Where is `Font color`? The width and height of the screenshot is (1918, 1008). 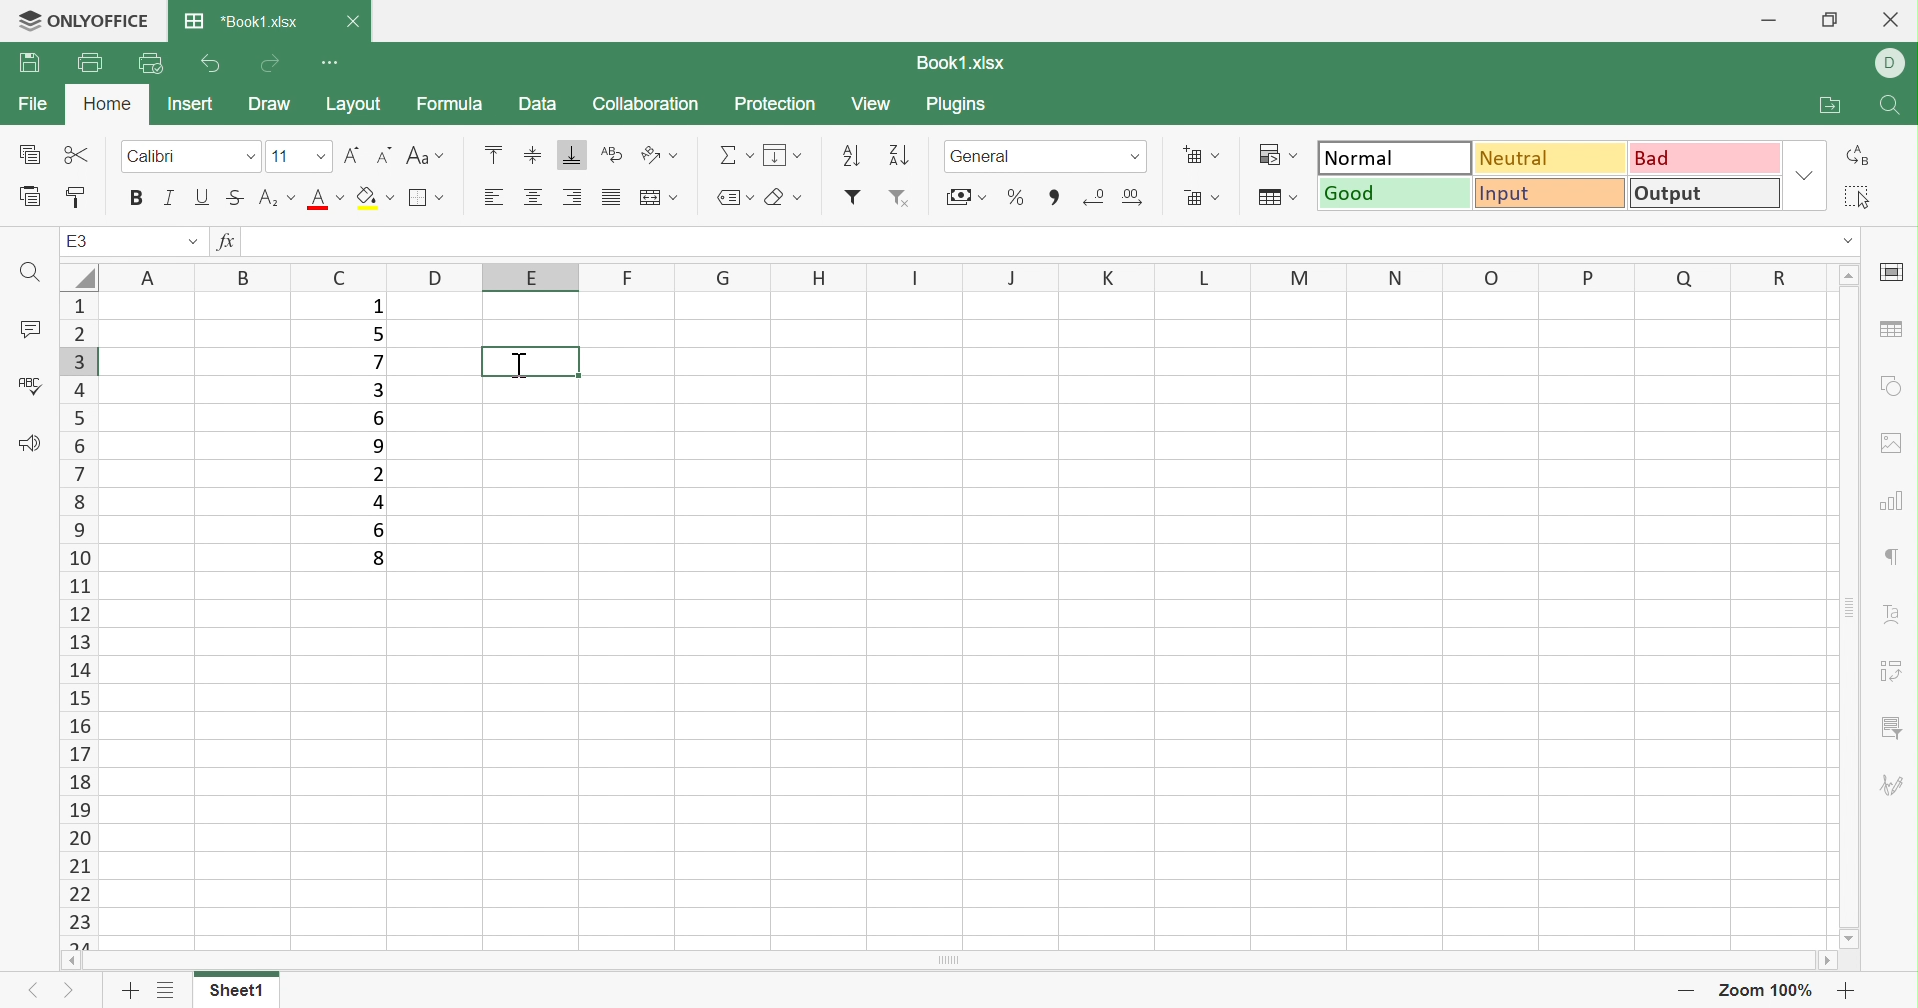 Font color is located at coordinates (328, 197).